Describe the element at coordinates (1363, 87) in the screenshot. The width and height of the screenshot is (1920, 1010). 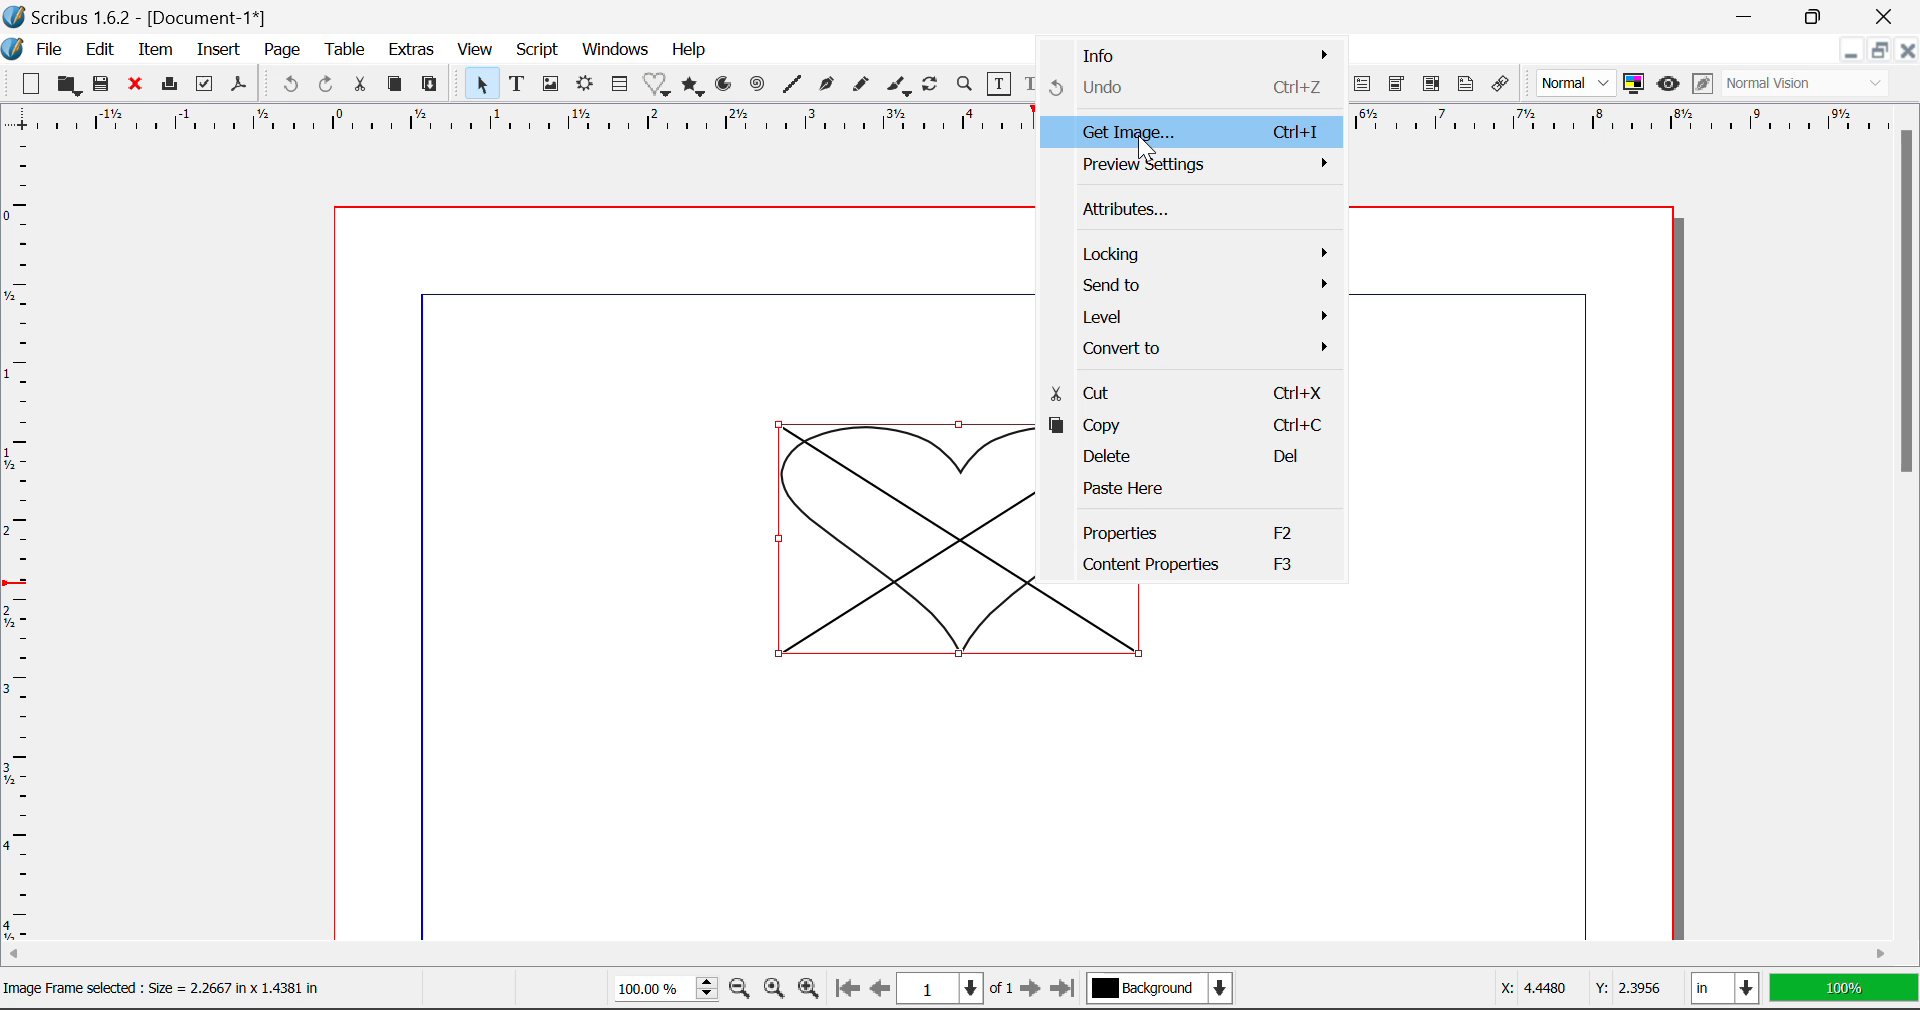
I see `Pdf Text Field` at that location.